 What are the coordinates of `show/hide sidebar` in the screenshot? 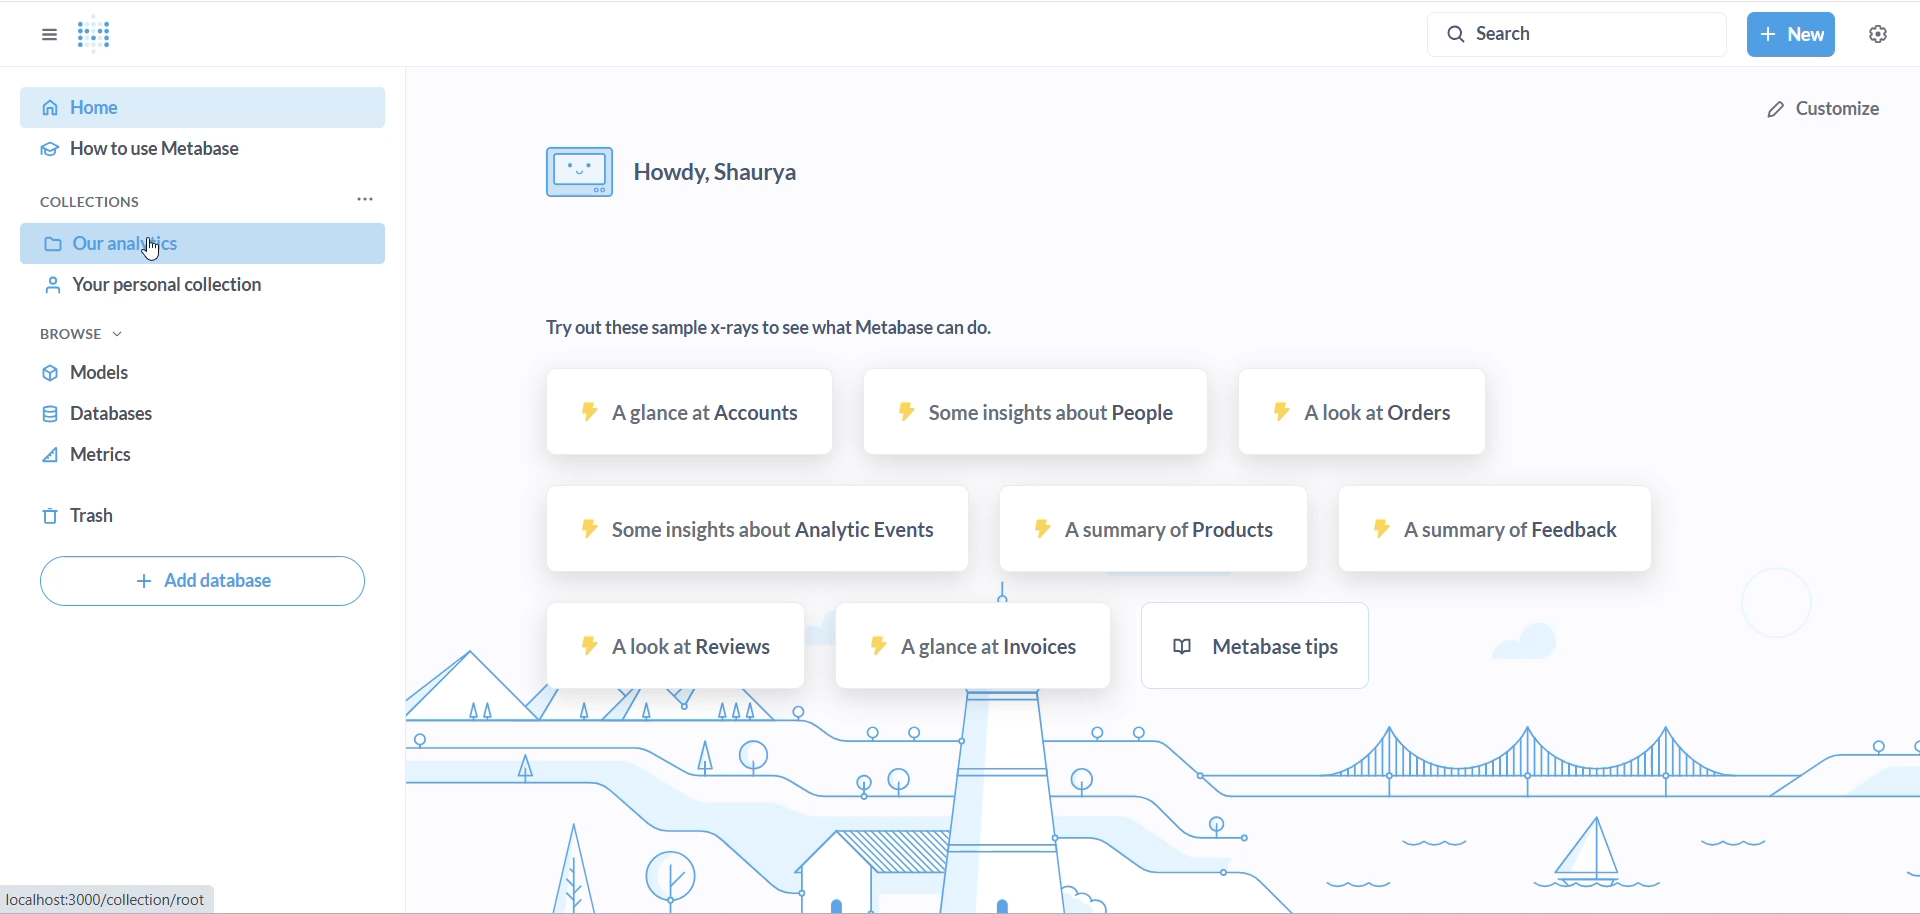 It's located at (35, 28).